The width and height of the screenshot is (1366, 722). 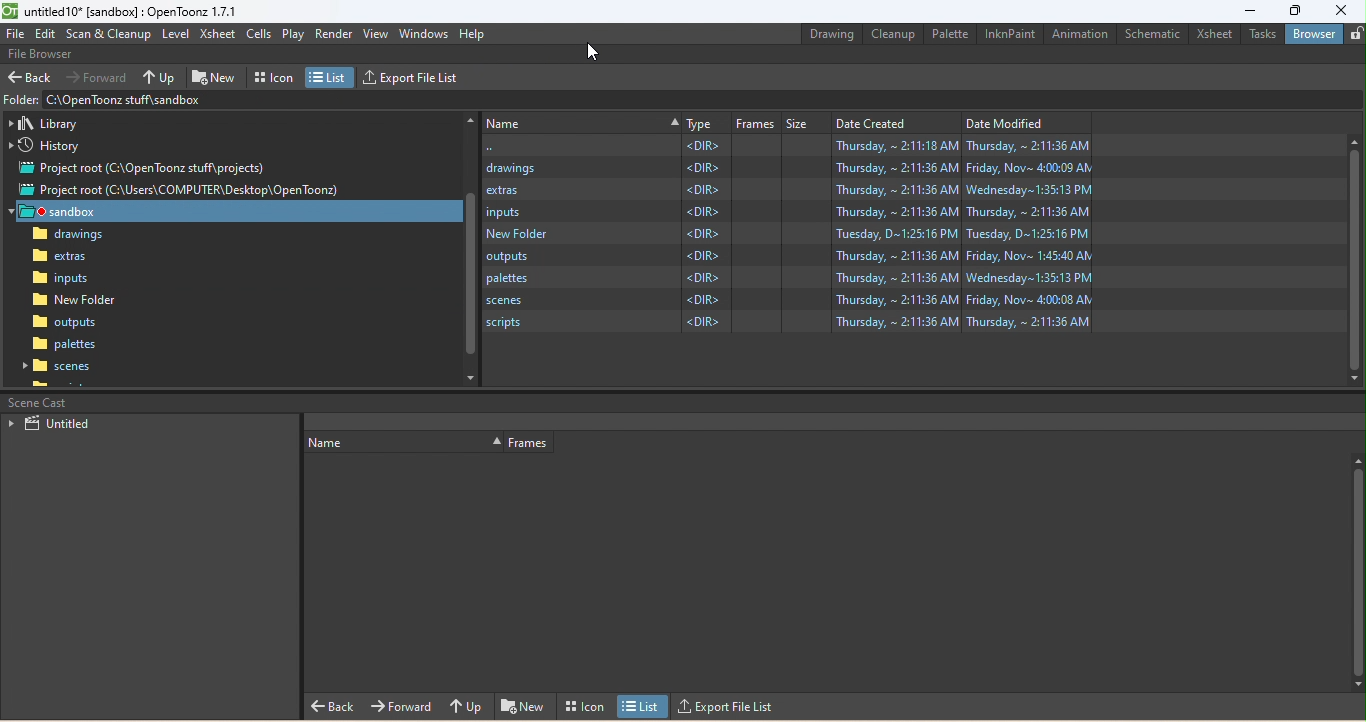 I want to click on Forward, so click(x=402, y=705).